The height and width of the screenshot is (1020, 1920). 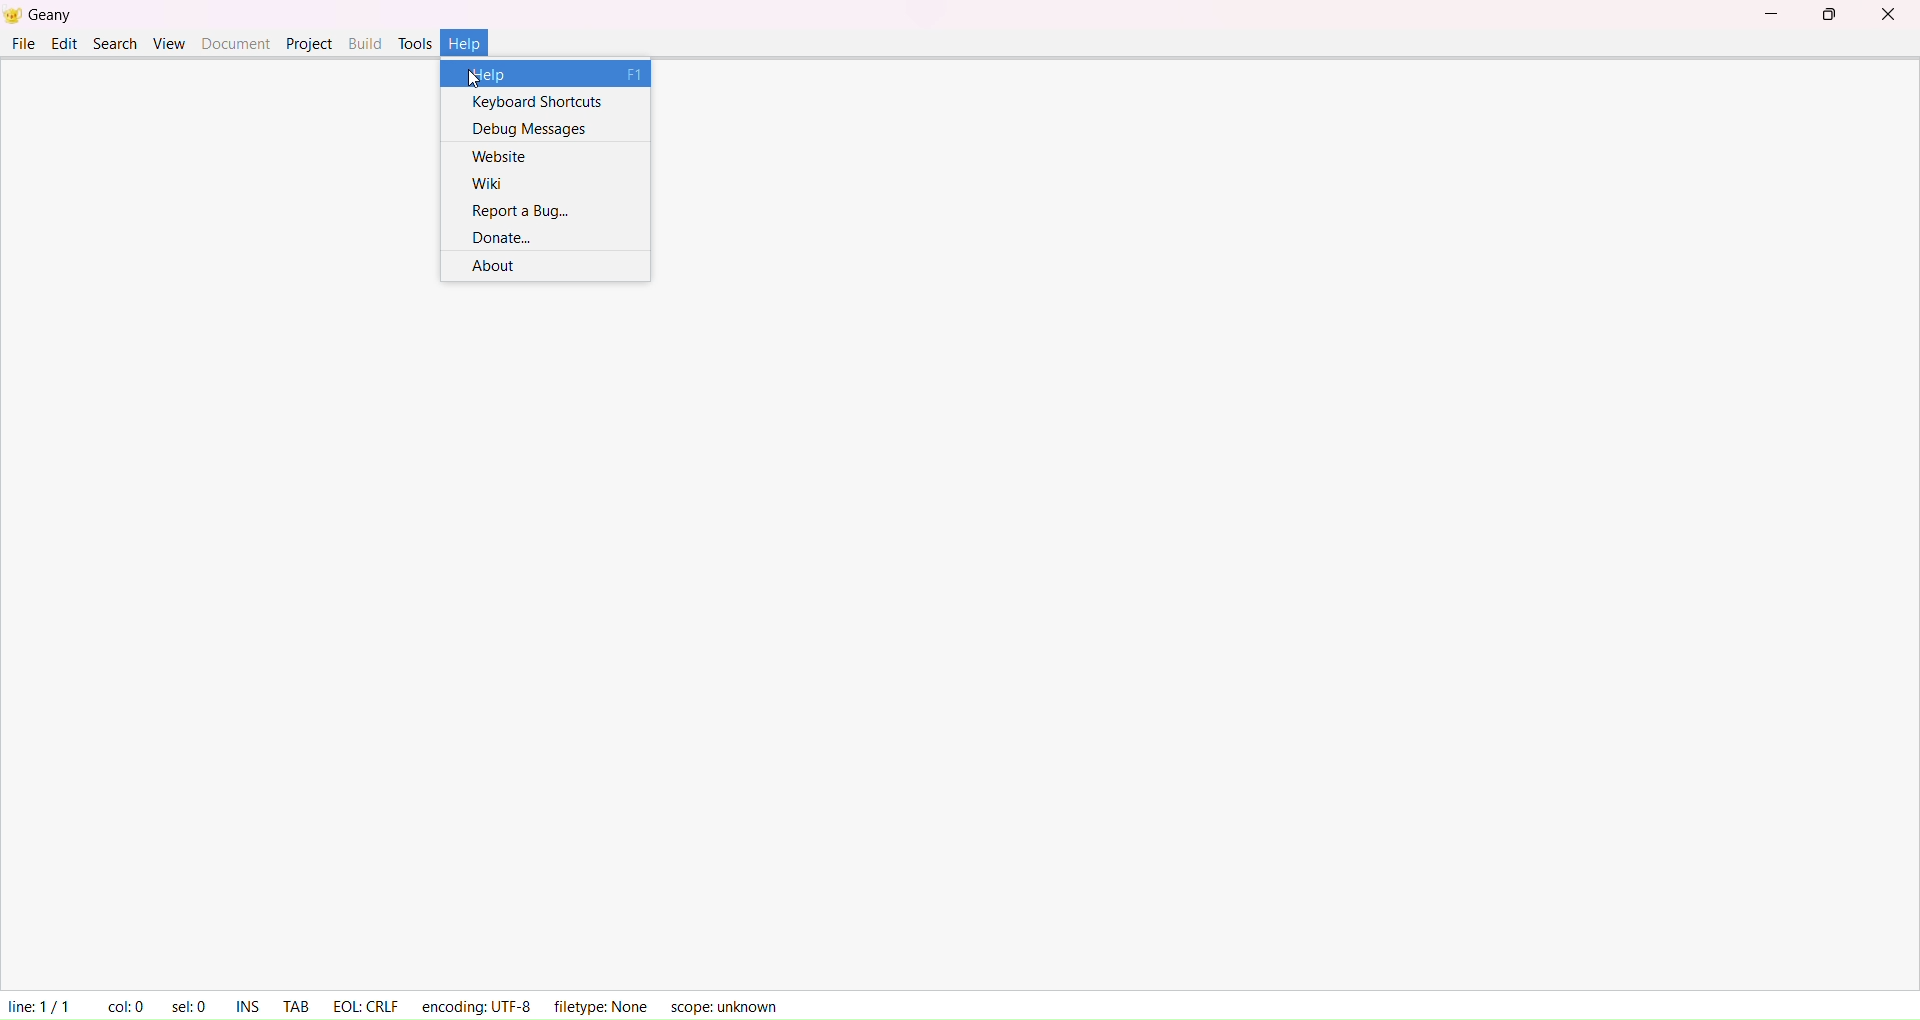 I want to click on scope, so click(x=730, y=1004).